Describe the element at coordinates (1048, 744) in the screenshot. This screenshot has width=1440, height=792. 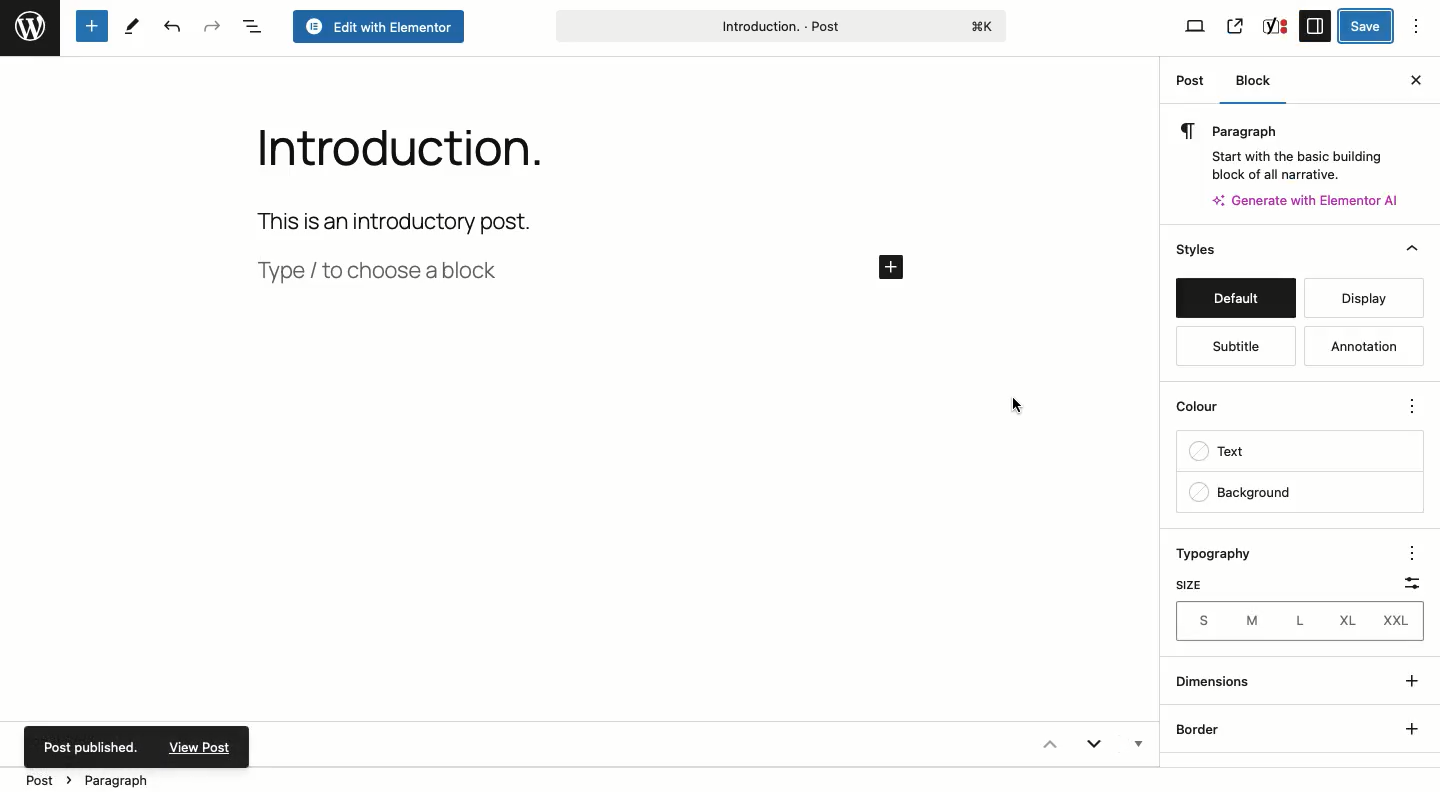
I see `Collapse` at that location.